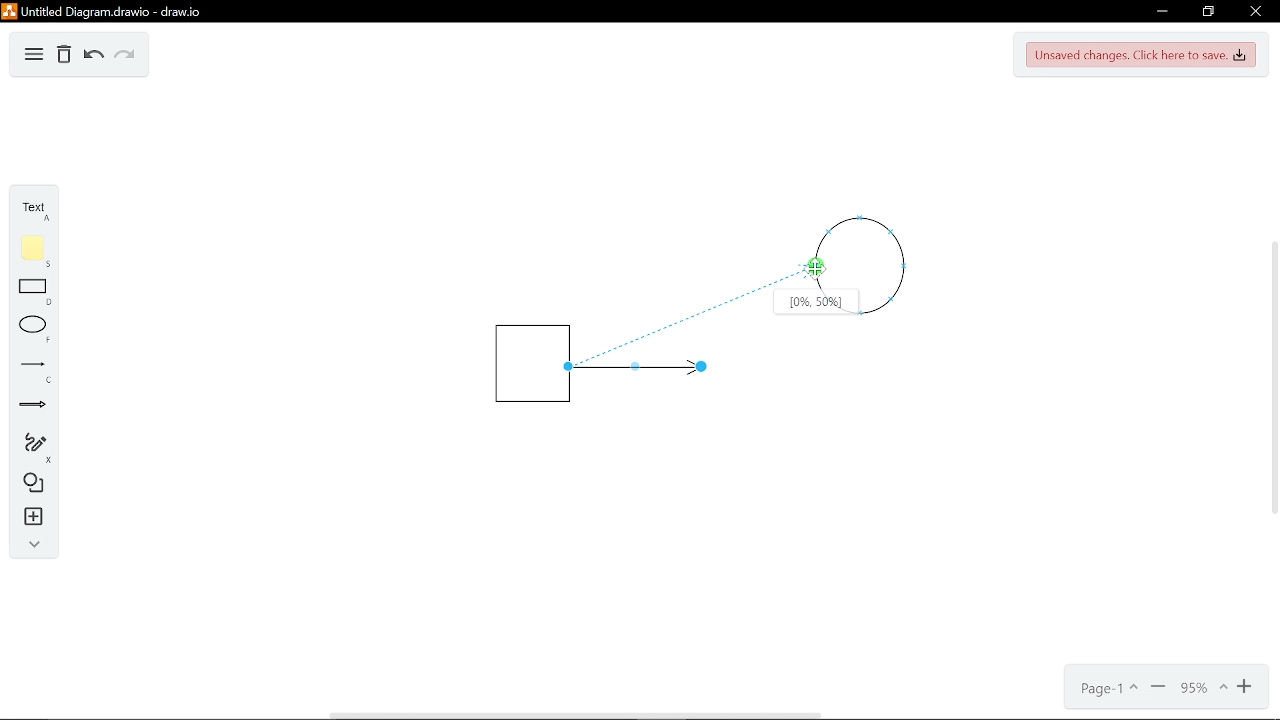 The width and height of the screenshot is (1280, 720). What do you see at coordinates (1108, 685) in the screenshot?
I see `Page options` at bounding box center [1108, 685].